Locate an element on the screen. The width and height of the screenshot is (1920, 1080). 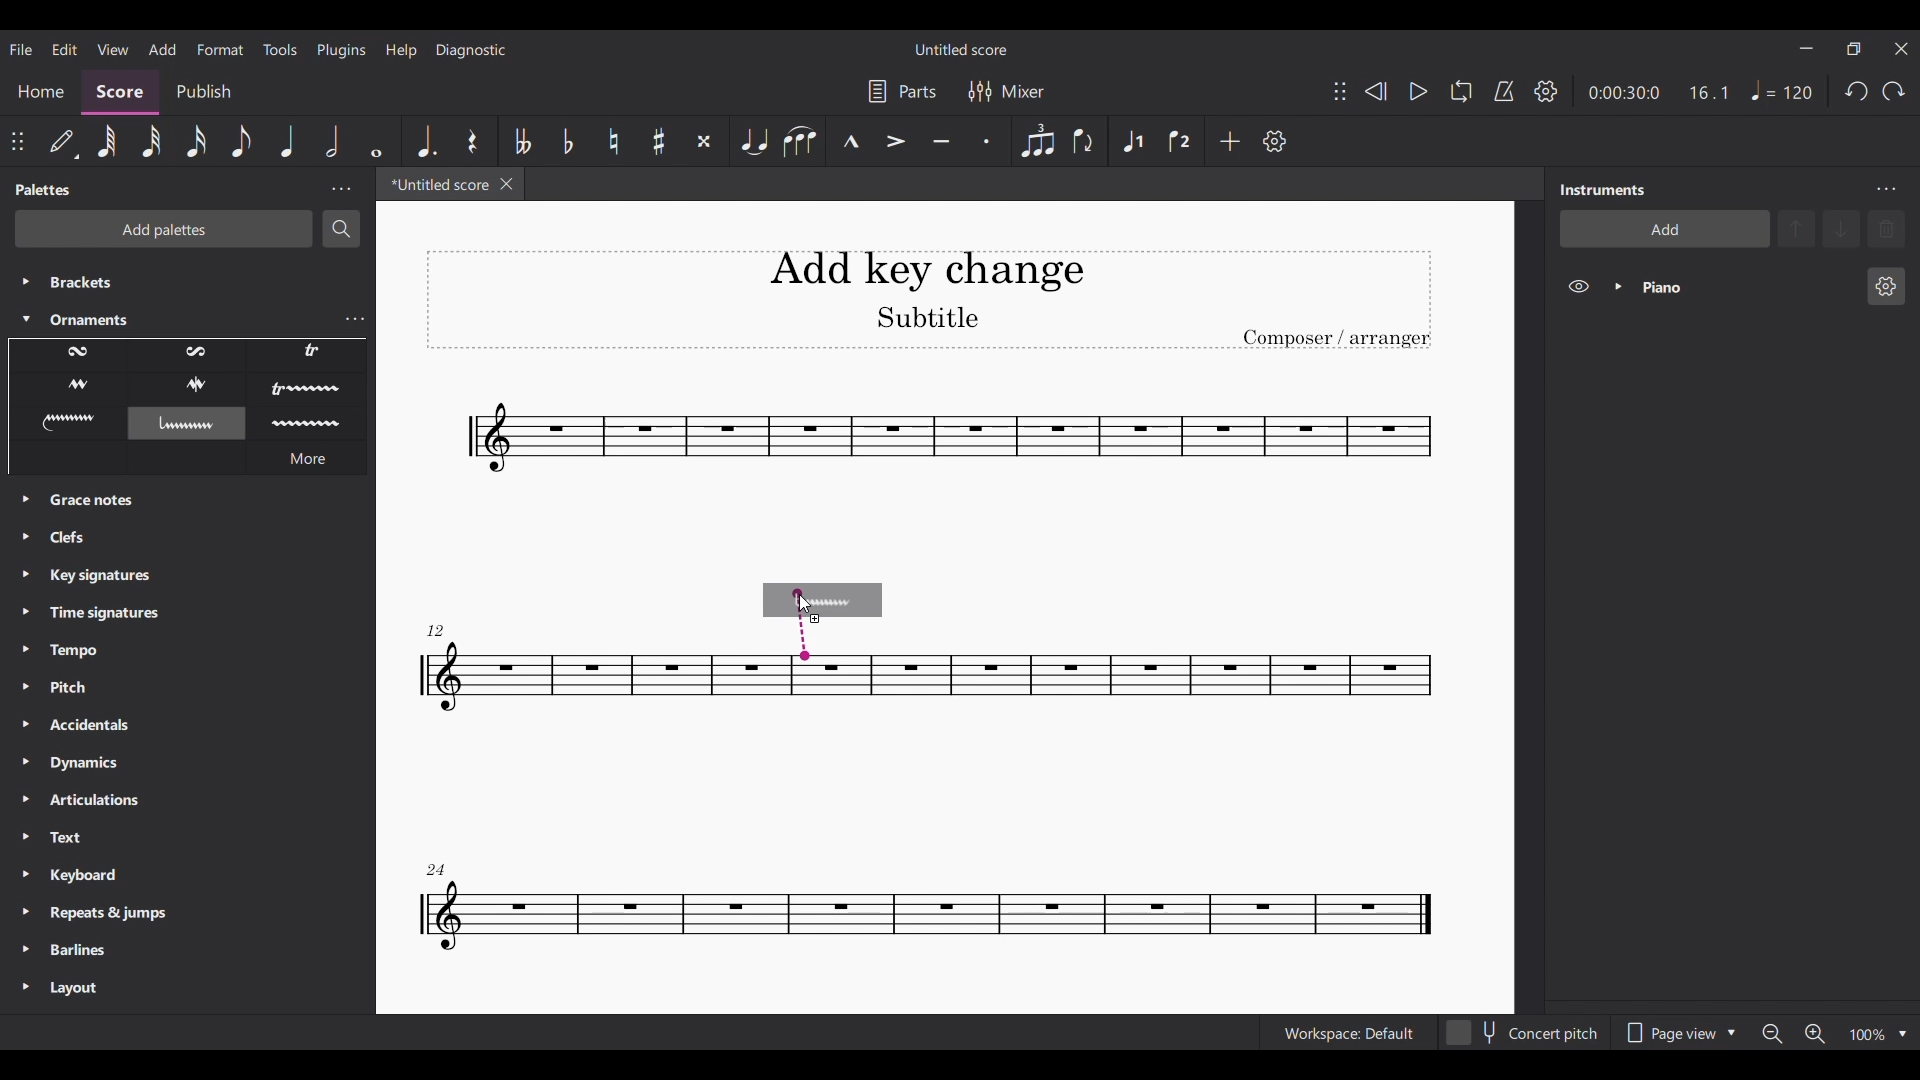
Search palette is located at coordinates (340, 229).